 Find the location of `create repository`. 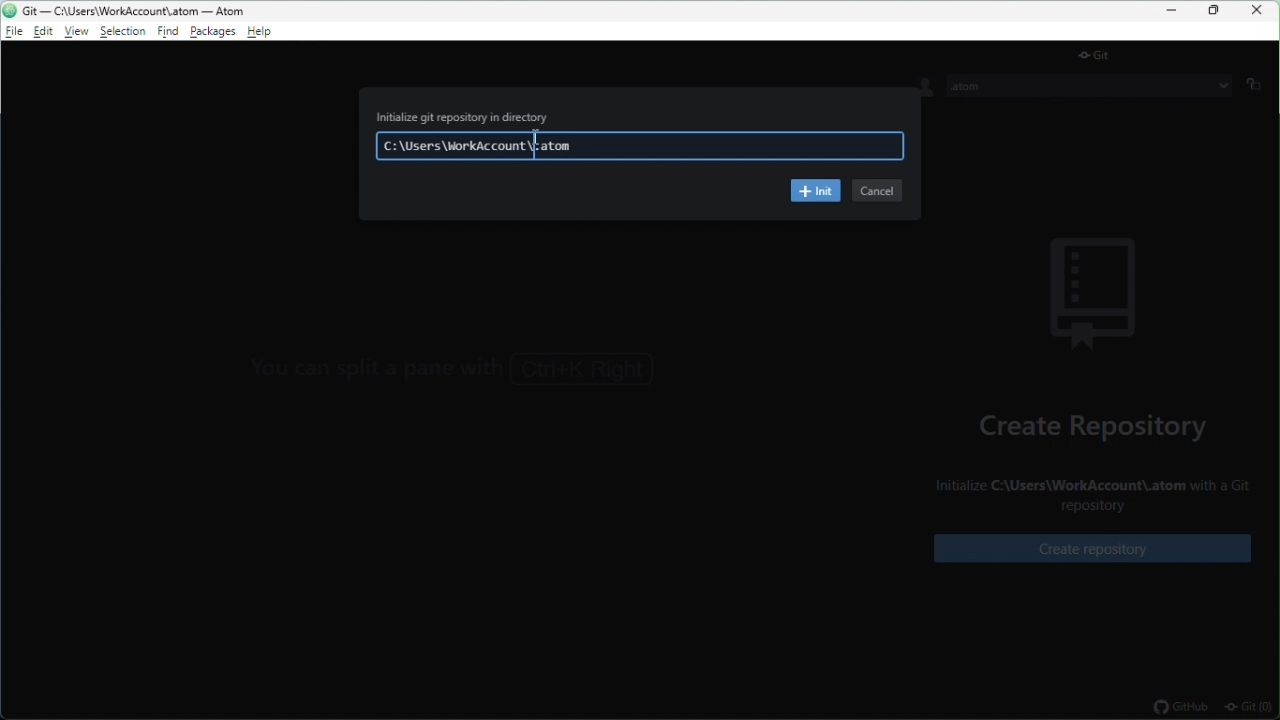

create repository is located at coordinates (1092, 548).